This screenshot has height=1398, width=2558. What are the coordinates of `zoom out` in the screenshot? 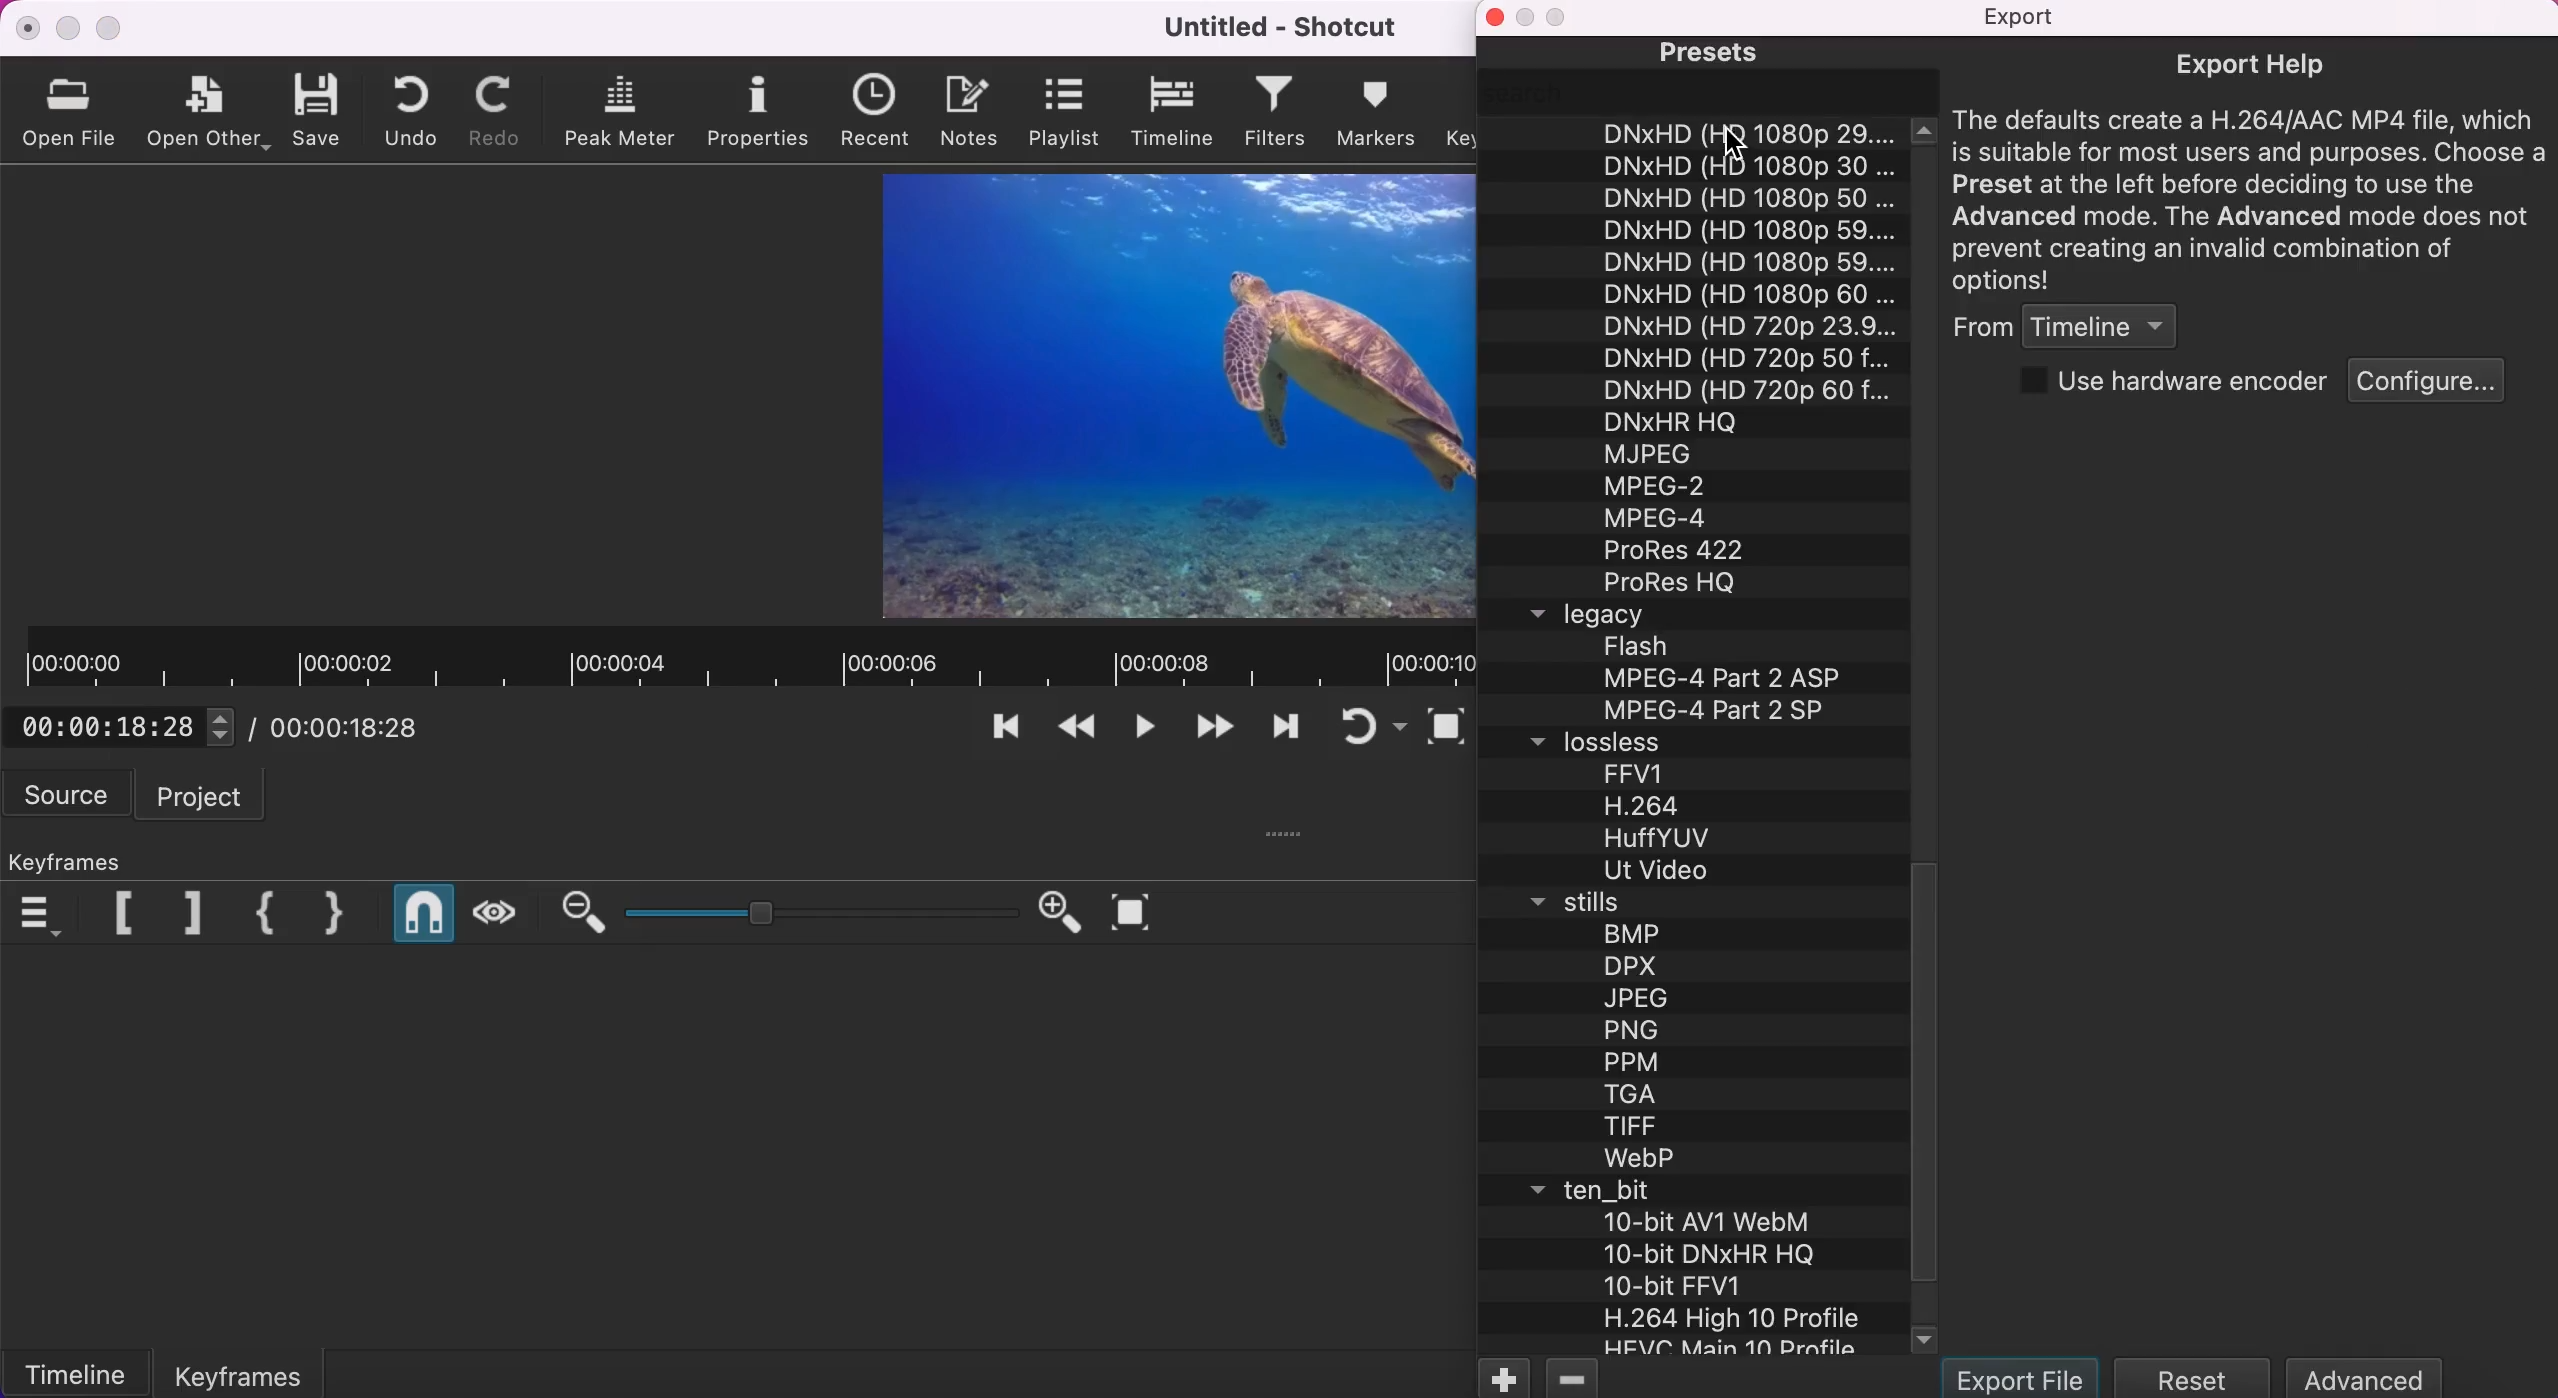 It's located at (574, 911).